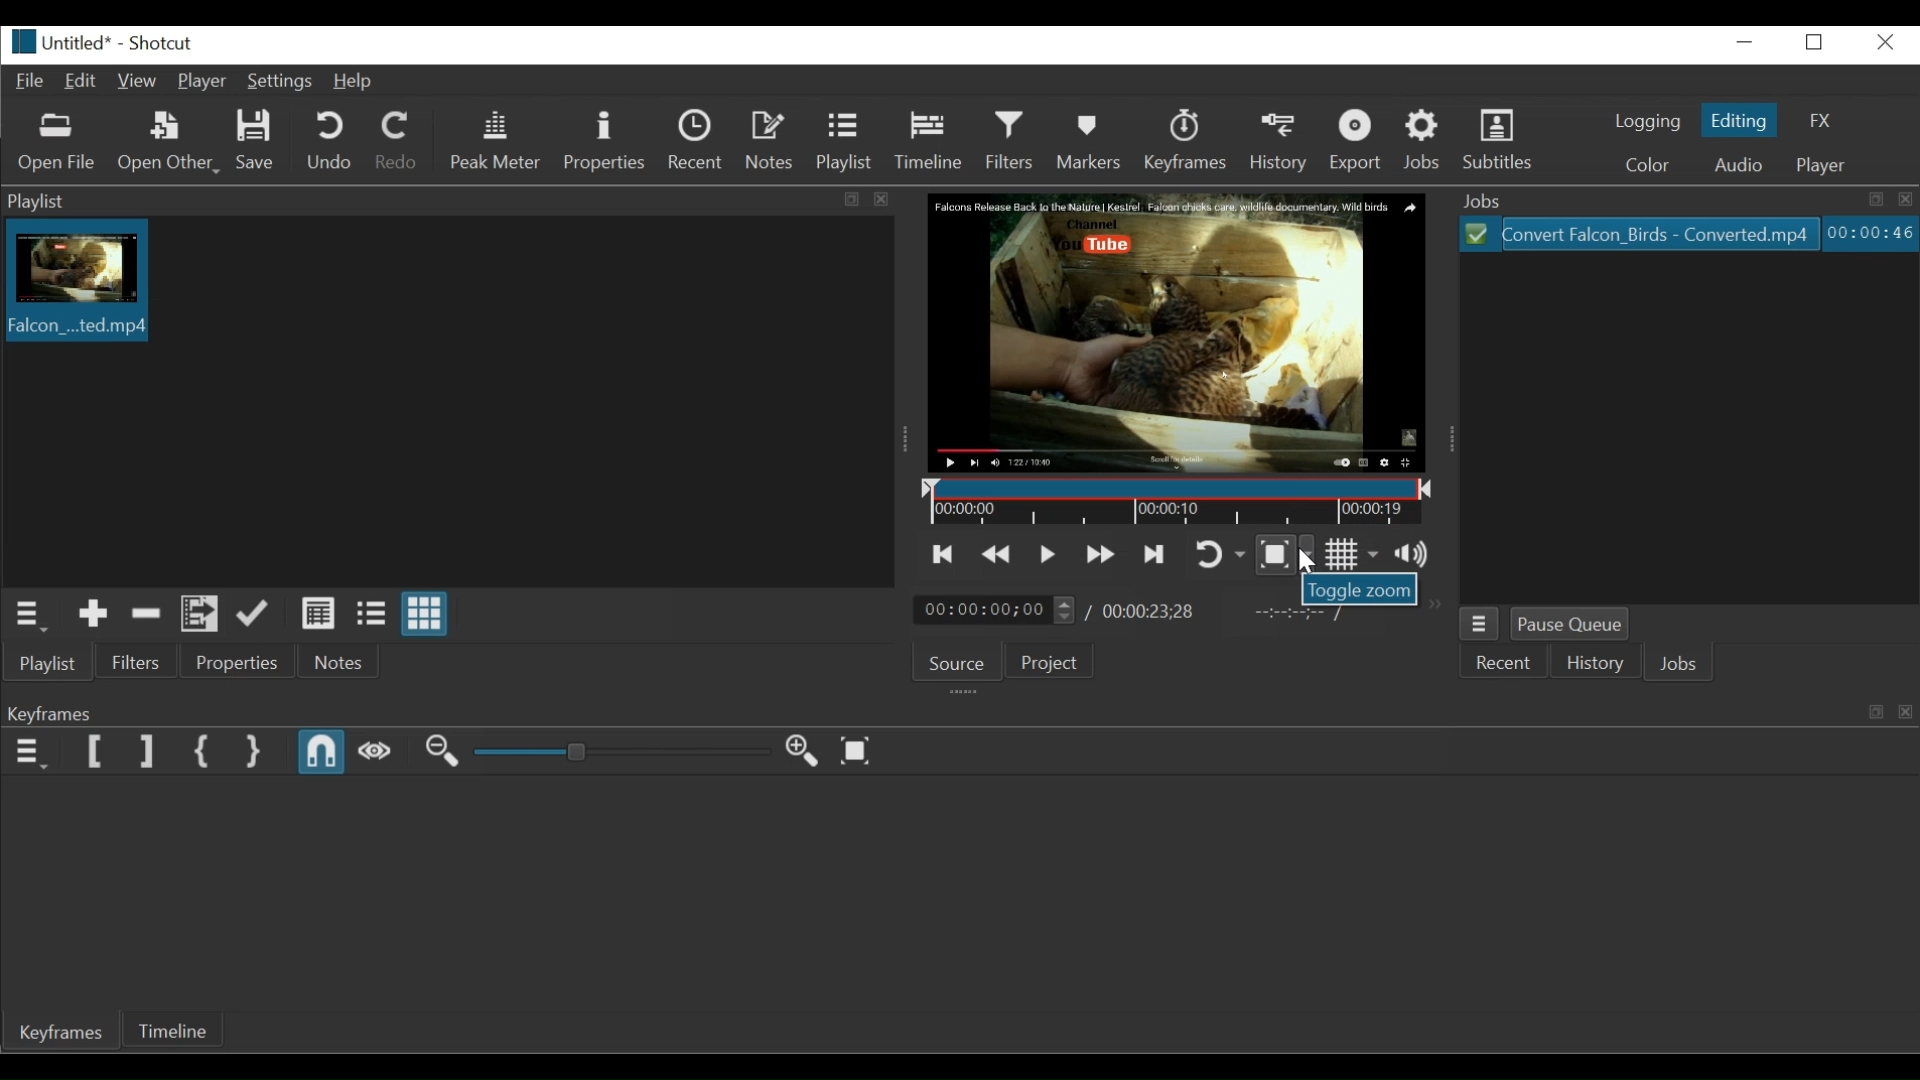  Describe the element at coordinates (1177, 501) in the screenshot. I see `Timeline` at that location.